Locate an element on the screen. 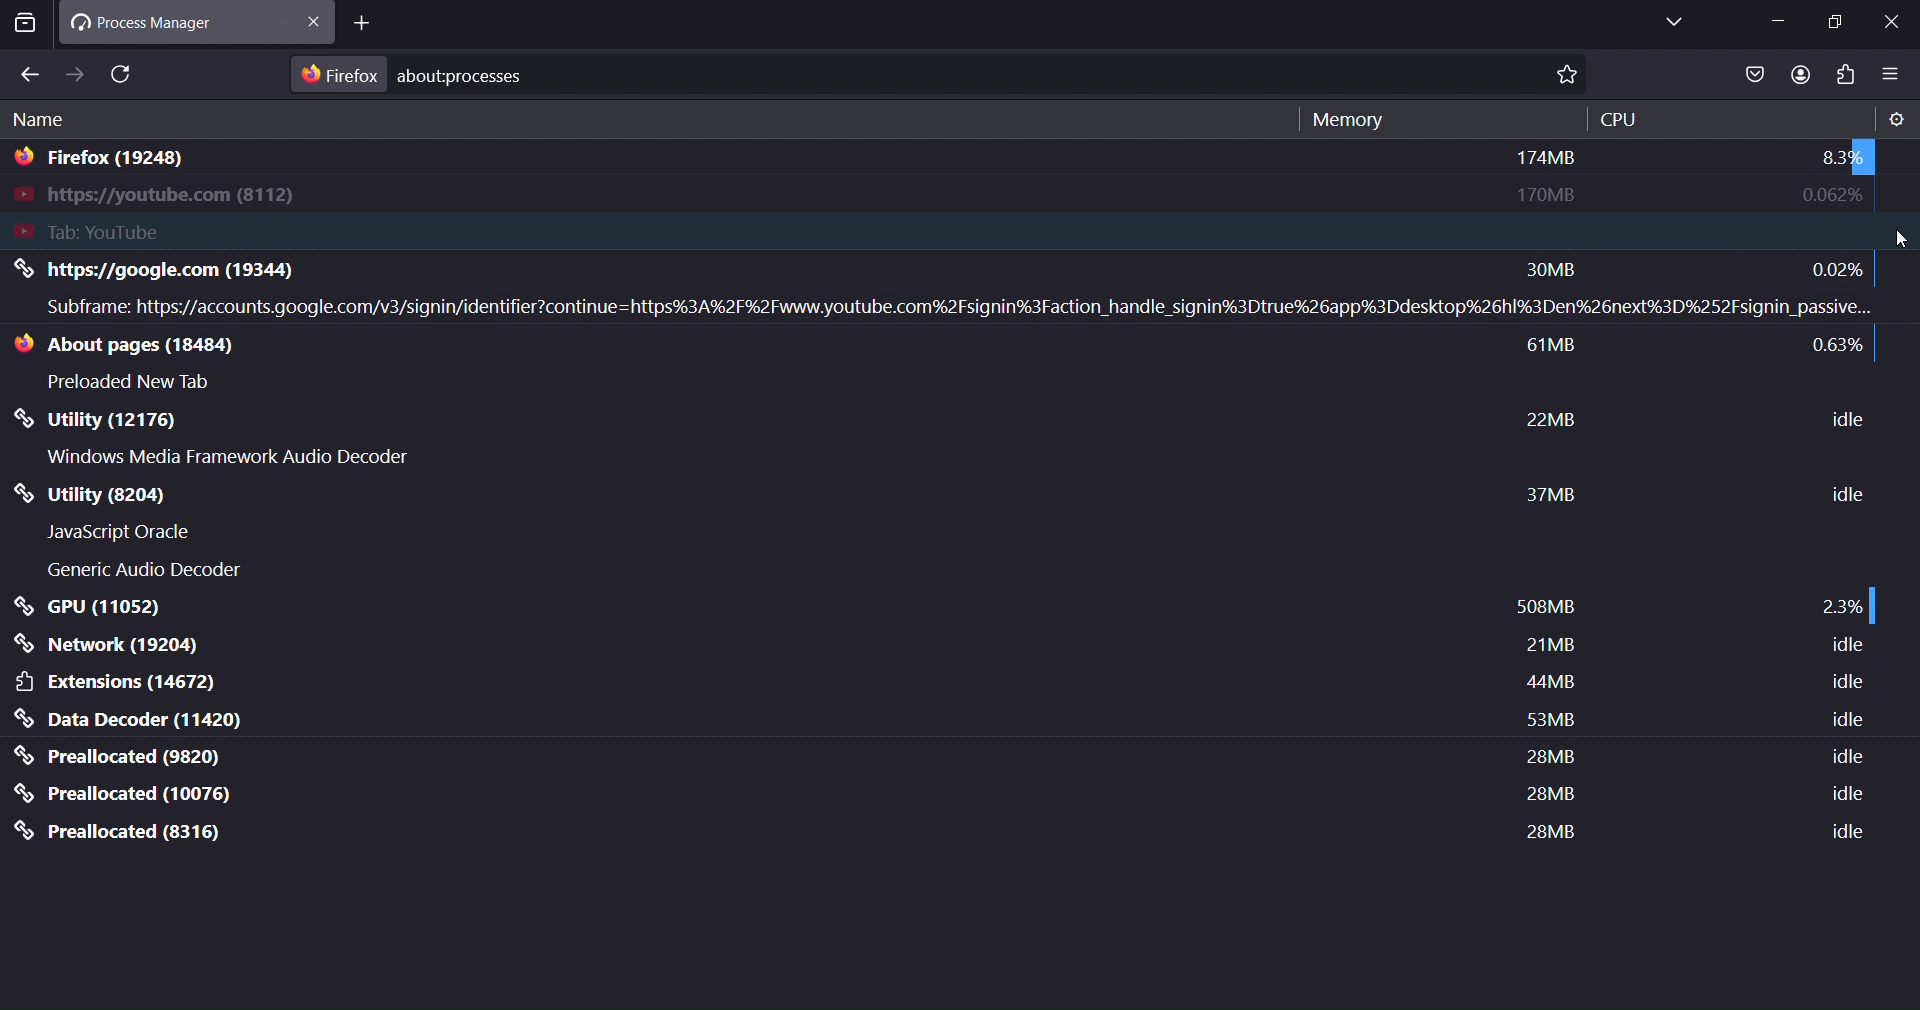  minimize is located at coordinates (1777, 20).